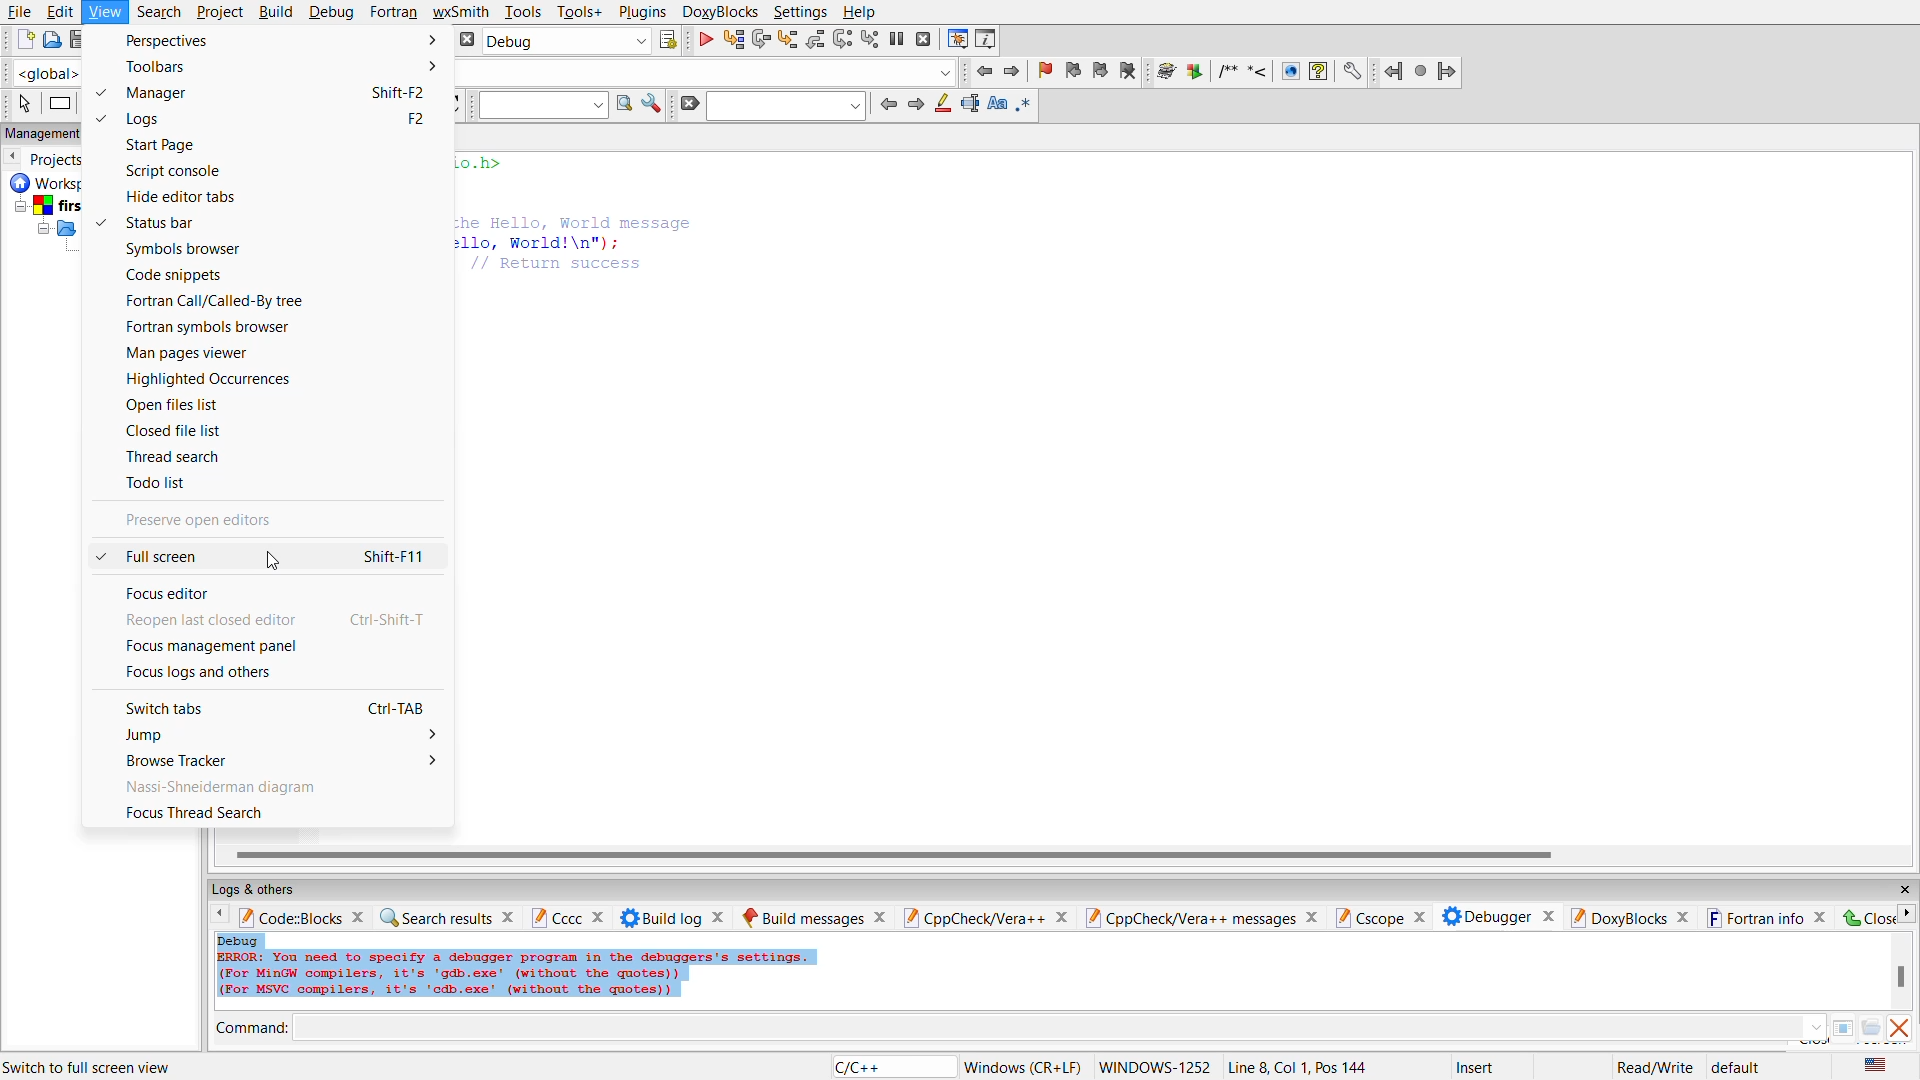 This screenshot has height=1080, width=1920. What do you see at coordinates (1001, 106) in the screenshot?
I see `match case` at bounding box center [1001, 106].